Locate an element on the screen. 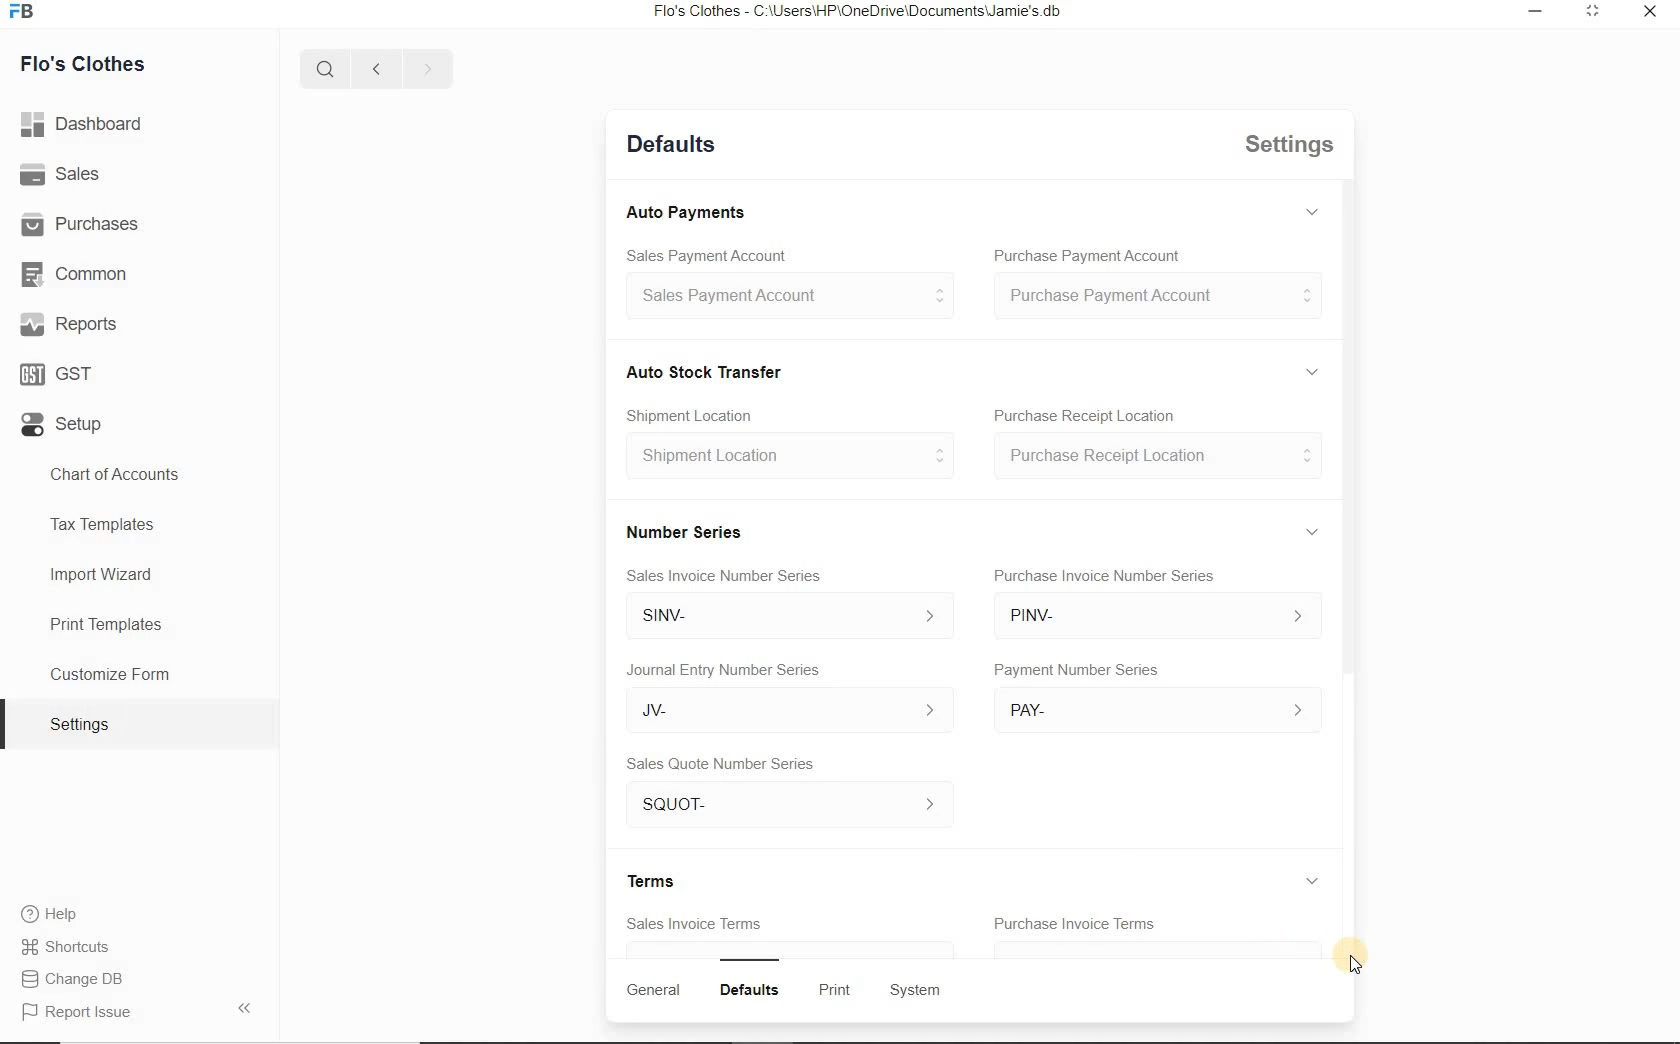 This screenshot has width=1680, height=1044. SQUOT is located at coordinates (785, 803).